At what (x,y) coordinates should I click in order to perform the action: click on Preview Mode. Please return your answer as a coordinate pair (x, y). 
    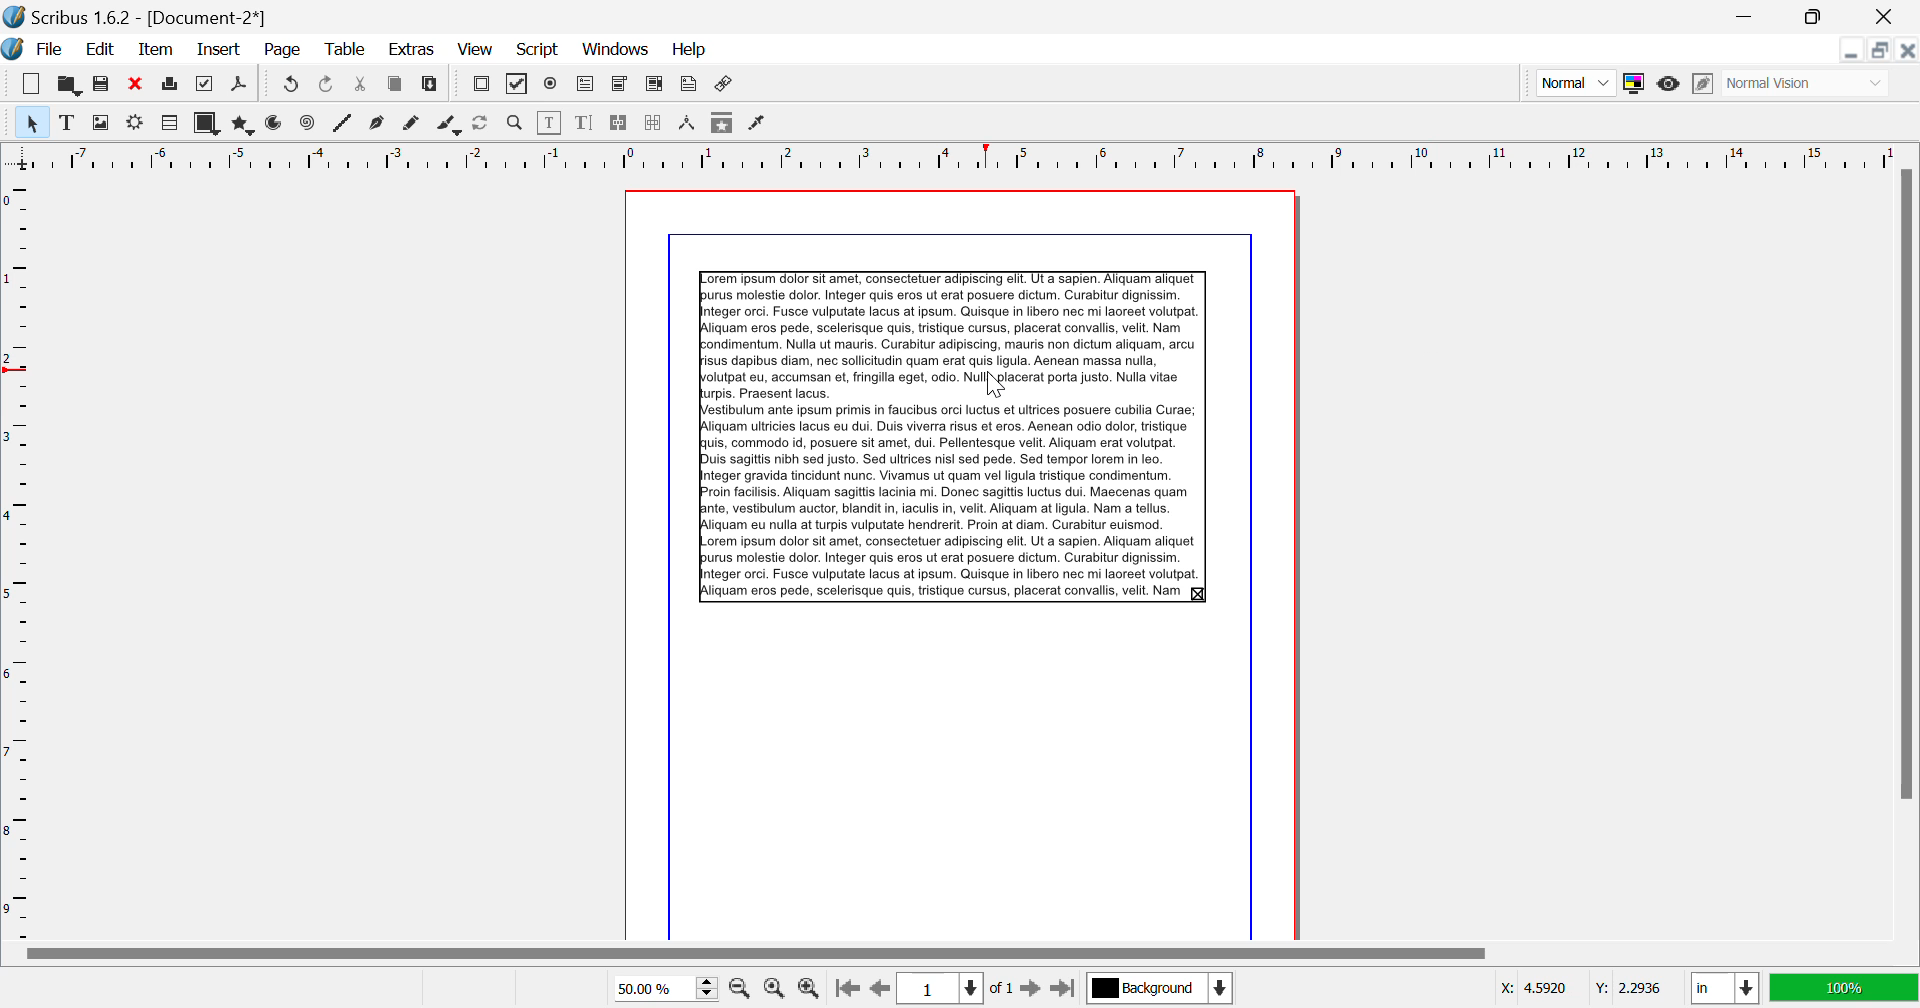
    Looking at the image, I should click on (1574, 82).